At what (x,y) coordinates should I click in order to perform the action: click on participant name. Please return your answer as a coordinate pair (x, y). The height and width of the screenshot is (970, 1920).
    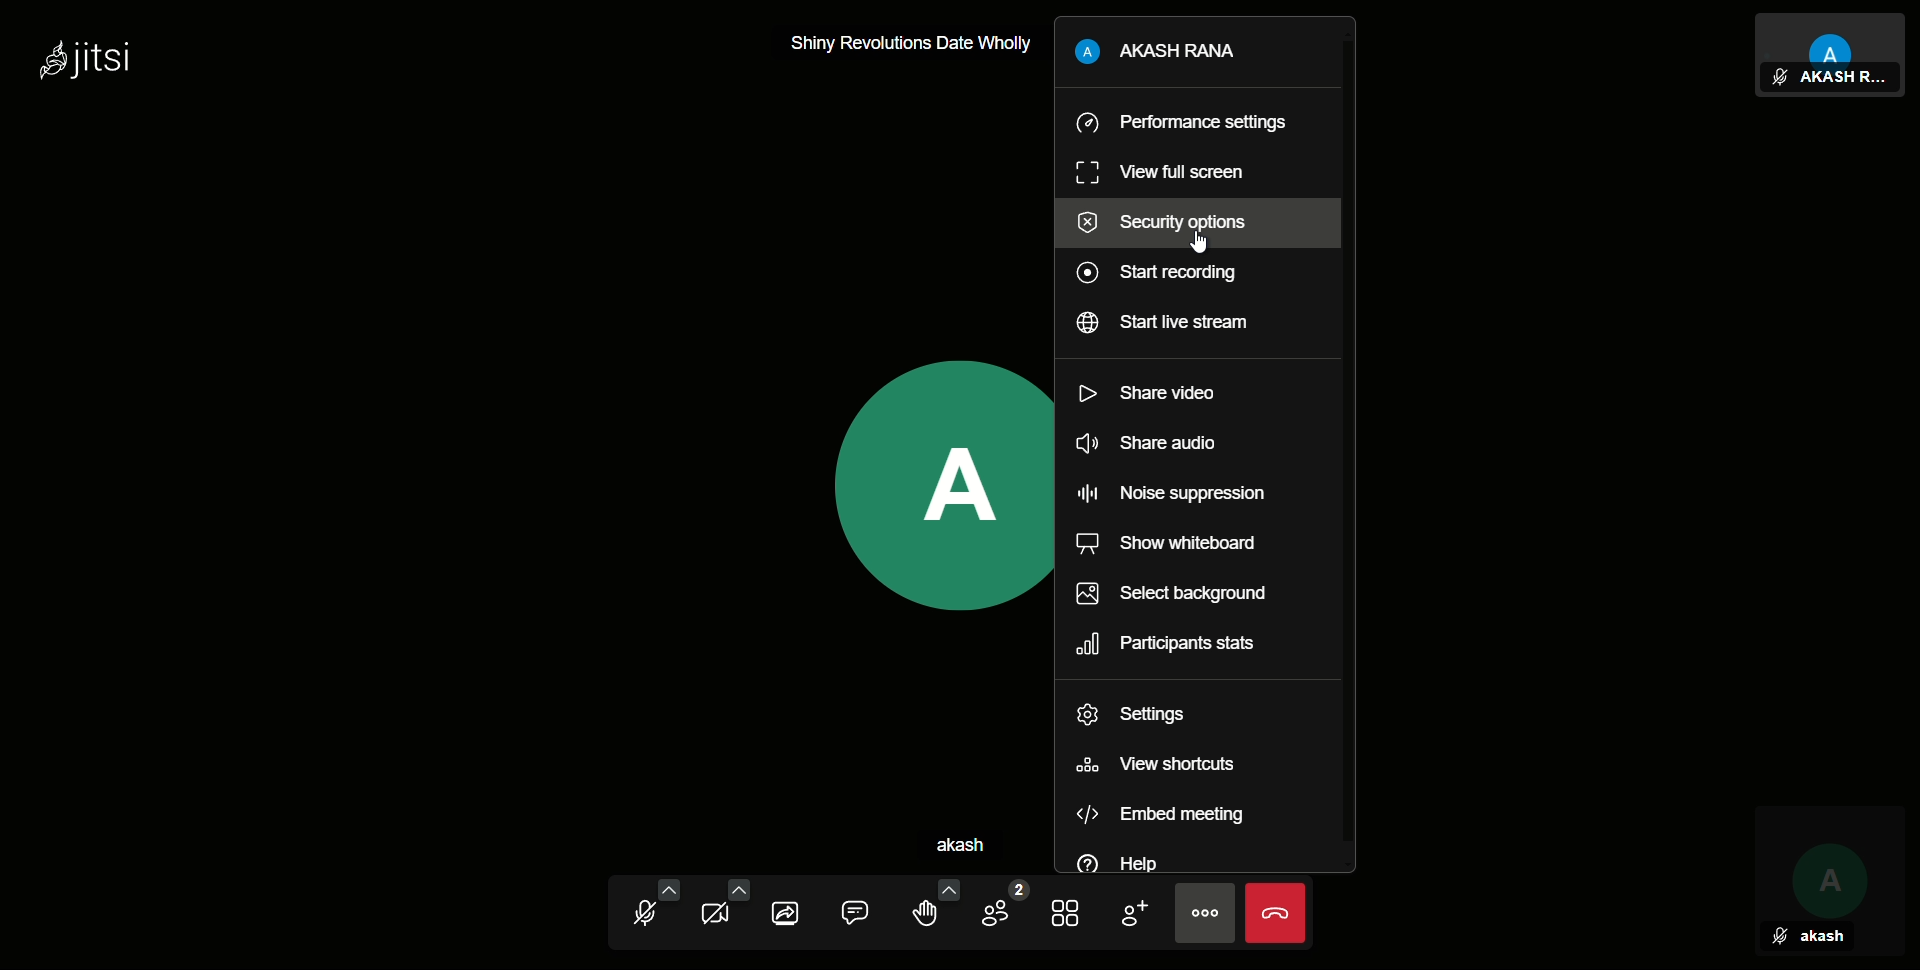
    Looking at the image, I should click on (1840, 79).